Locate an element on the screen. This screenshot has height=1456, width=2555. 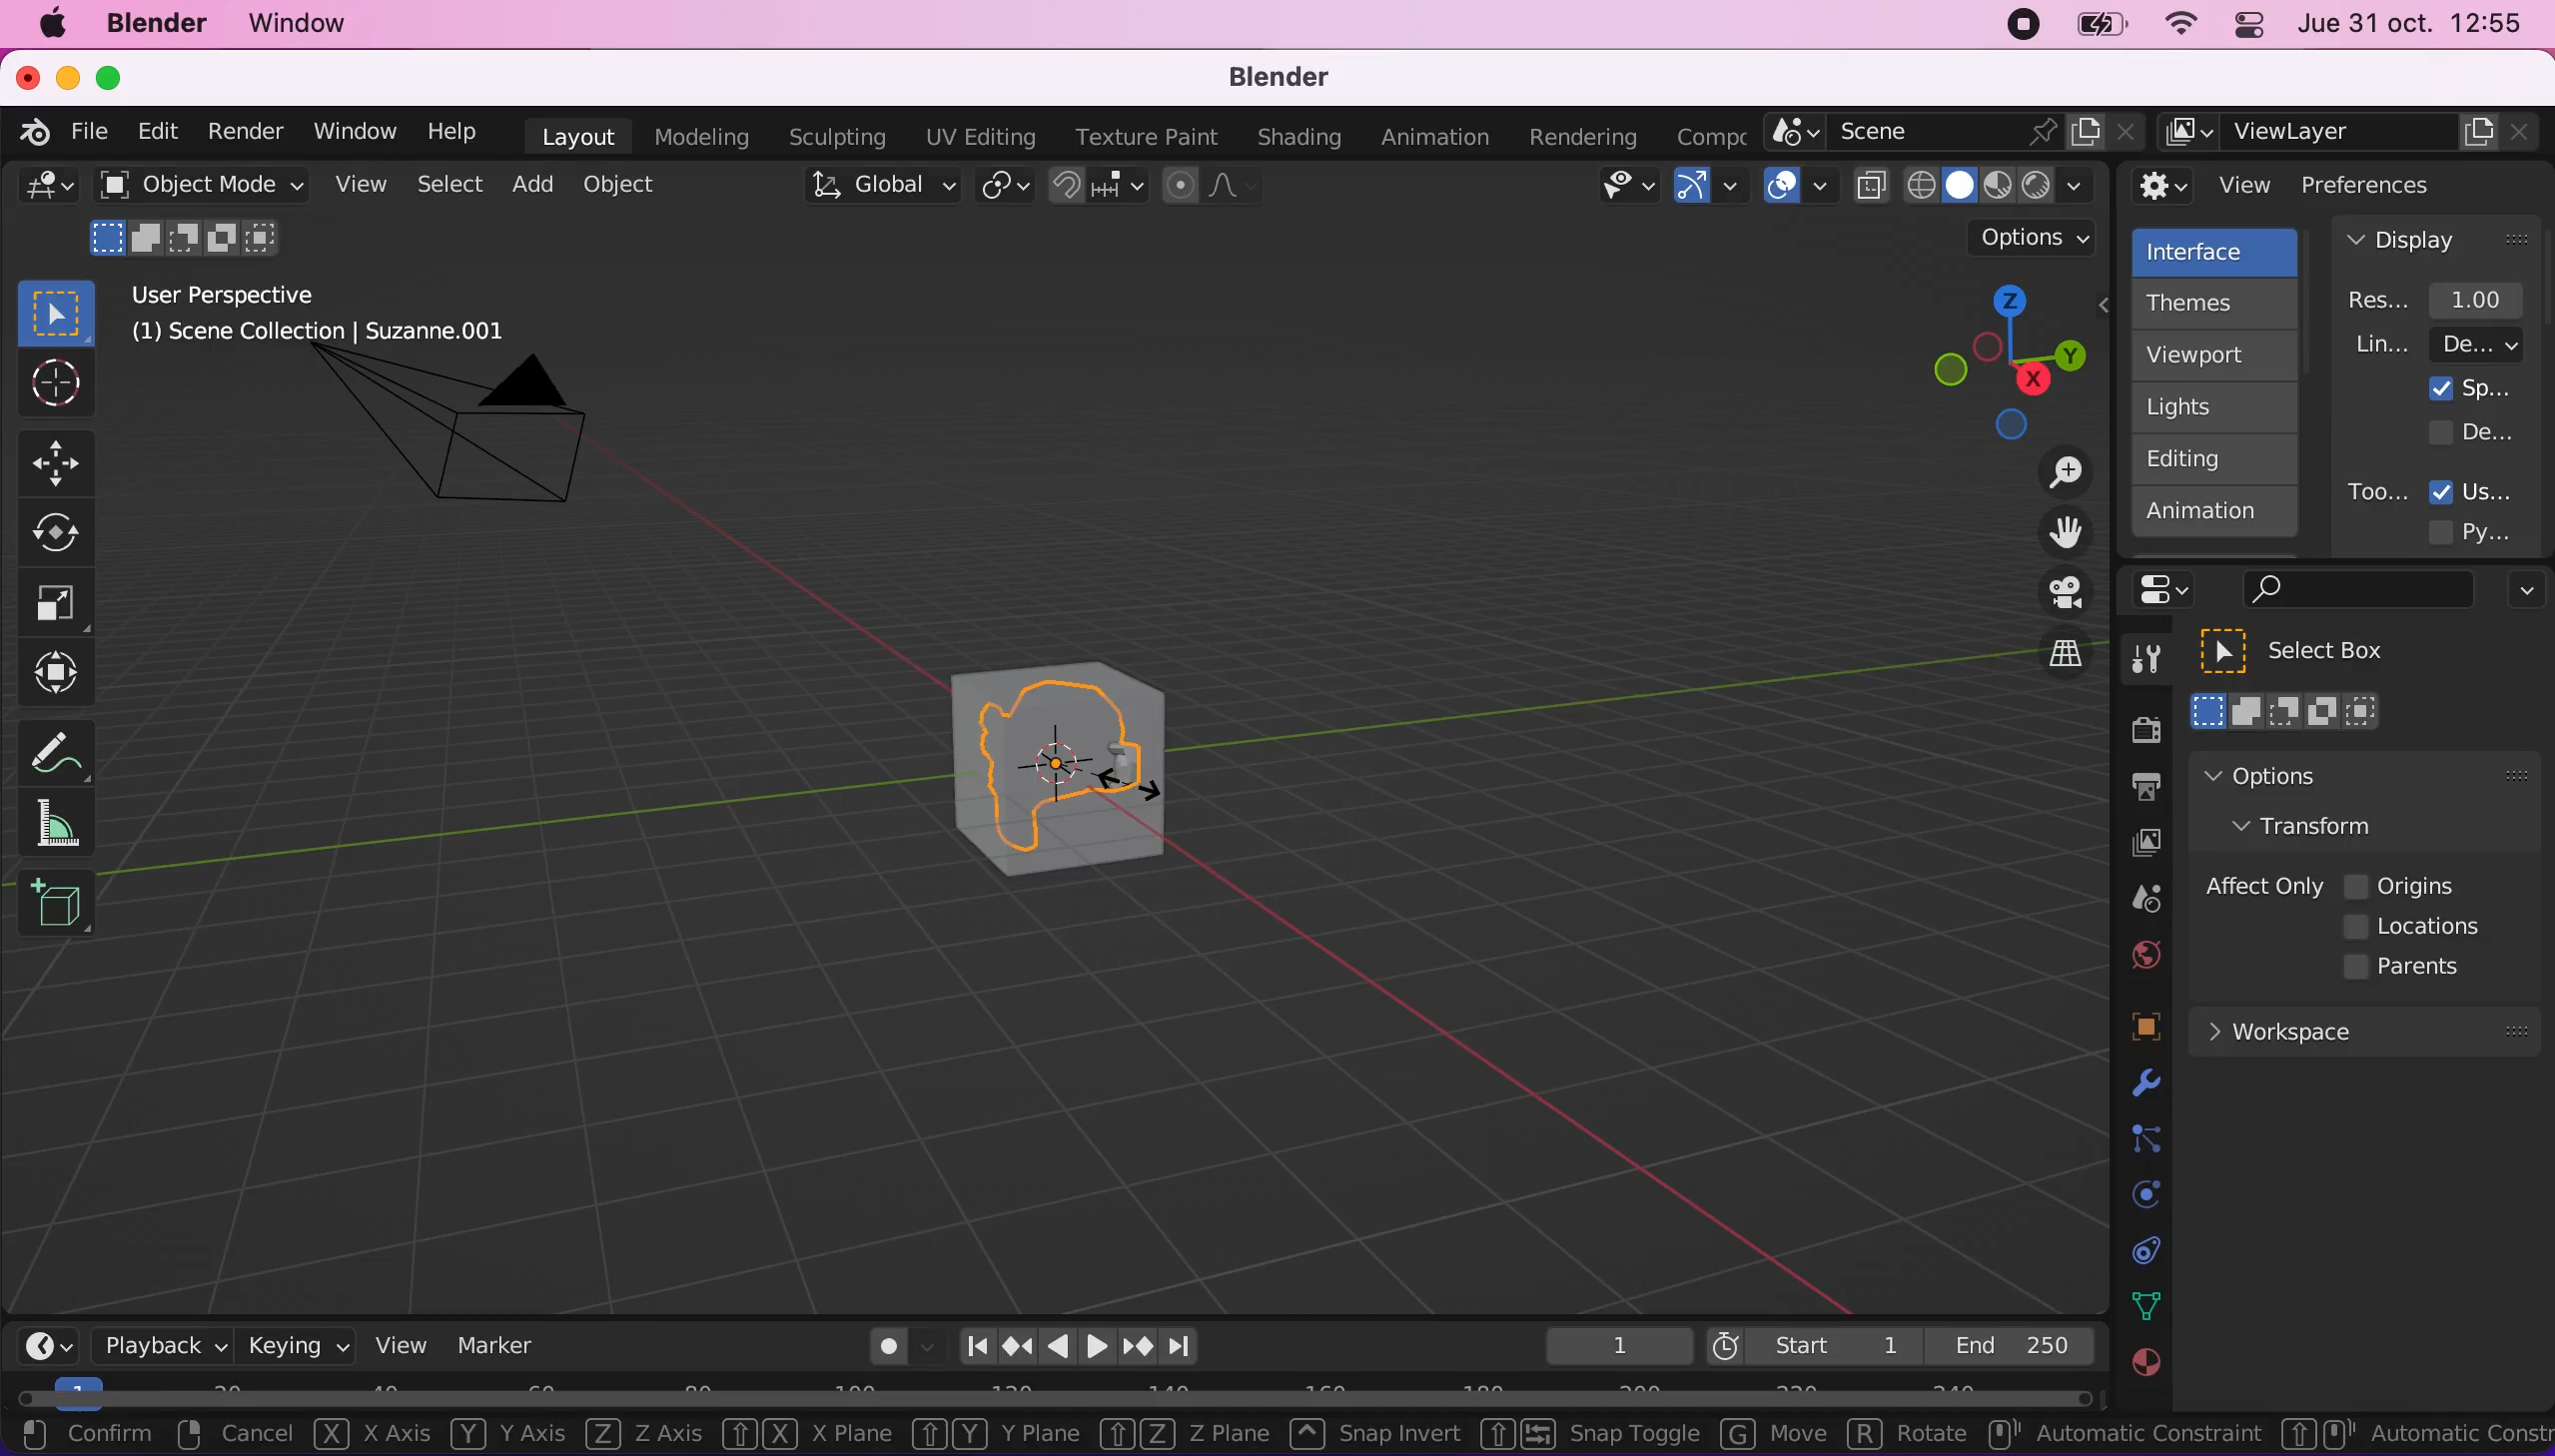
z axis is located at coordinates (636, 1436).